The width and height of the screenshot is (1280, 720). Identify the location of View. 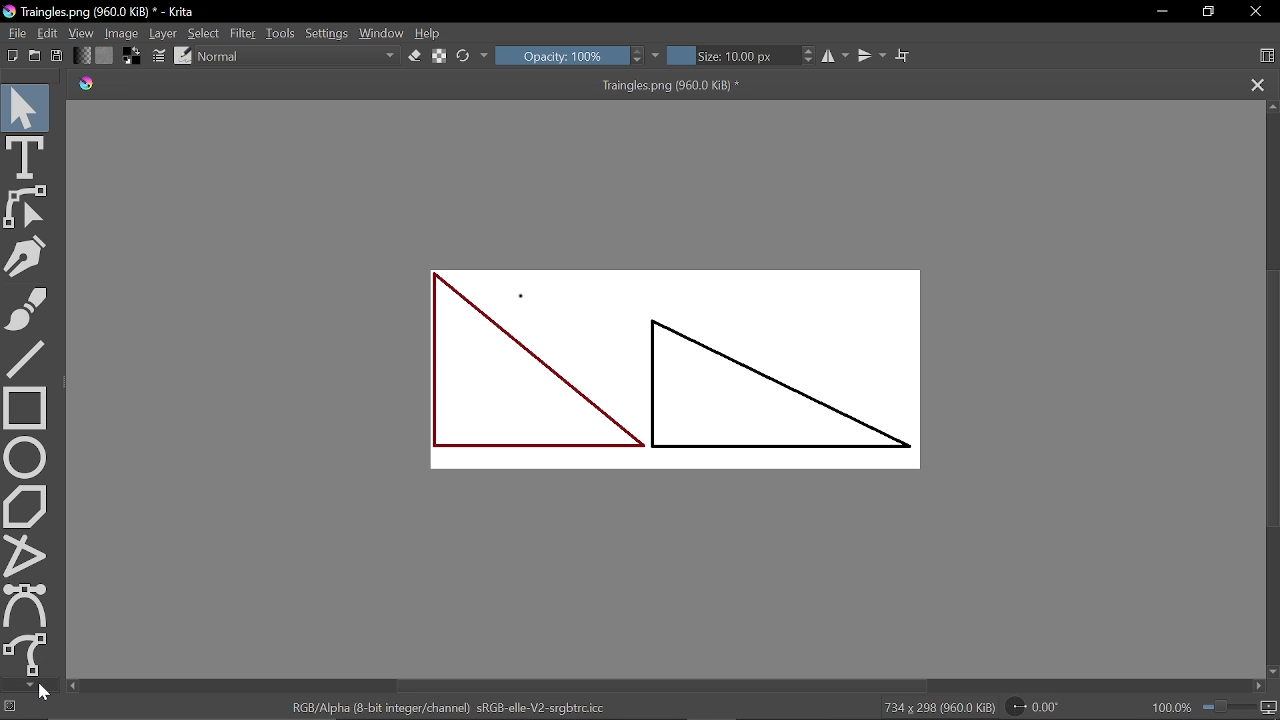
(81, 32).